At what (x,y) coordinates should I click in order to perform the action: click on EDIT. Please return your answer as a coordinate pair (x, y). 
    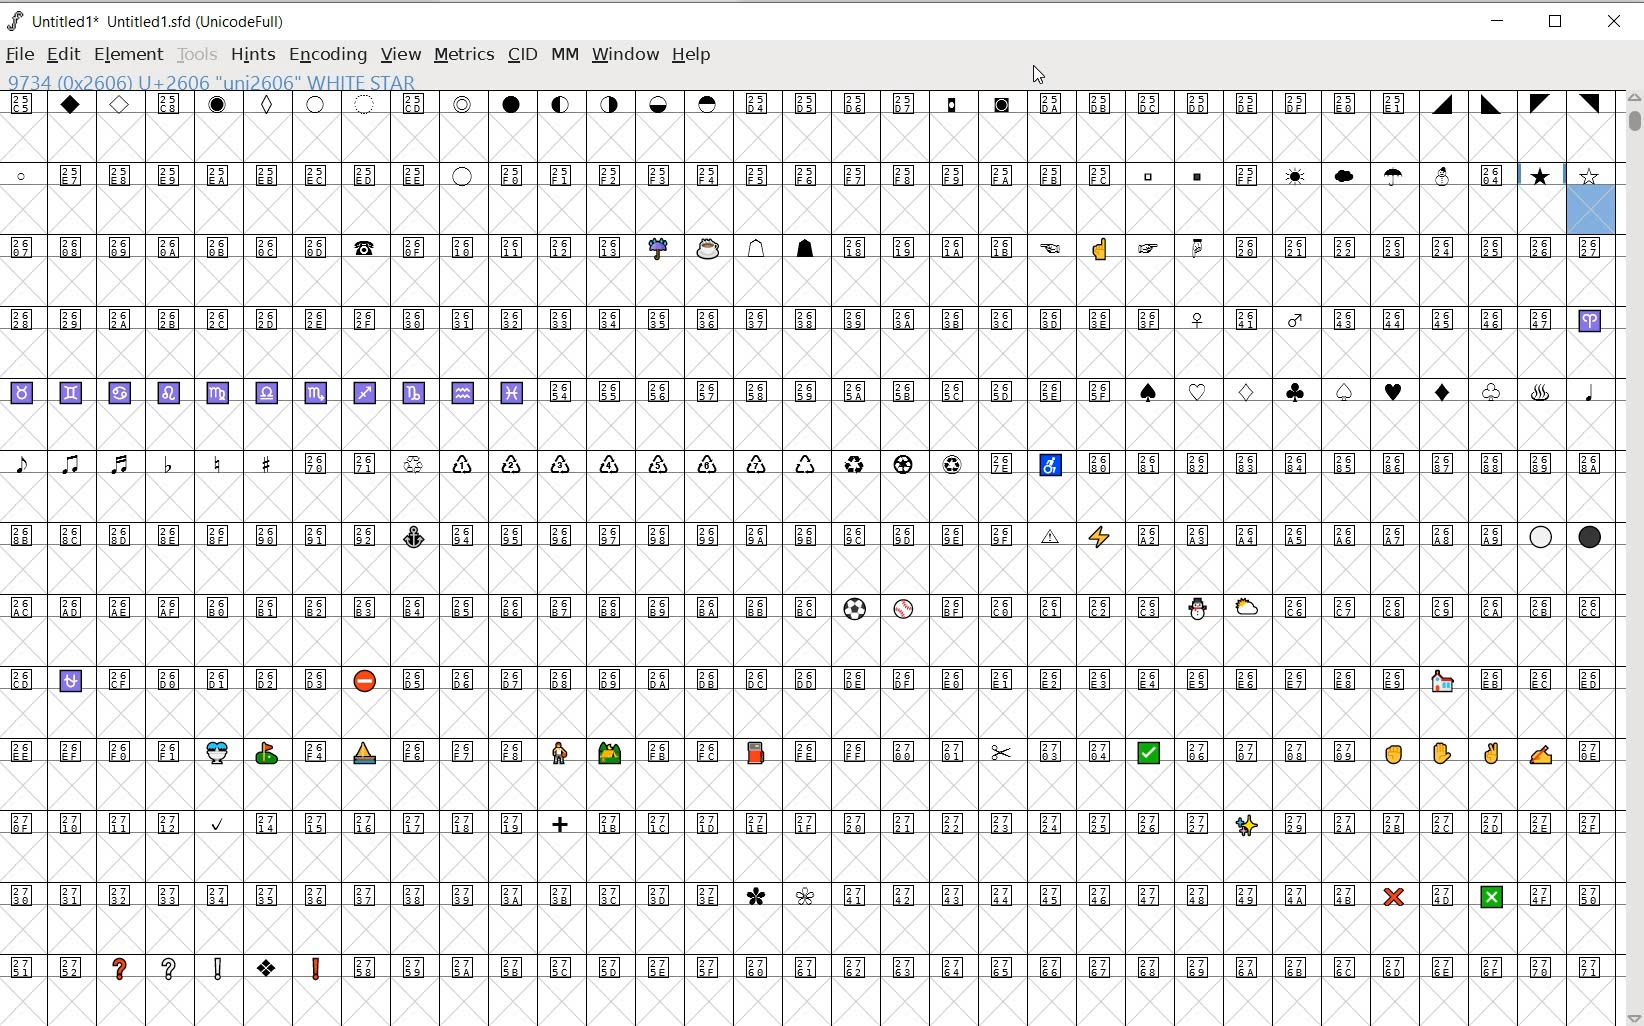
    Looking at the image, I should click on (62, 56).